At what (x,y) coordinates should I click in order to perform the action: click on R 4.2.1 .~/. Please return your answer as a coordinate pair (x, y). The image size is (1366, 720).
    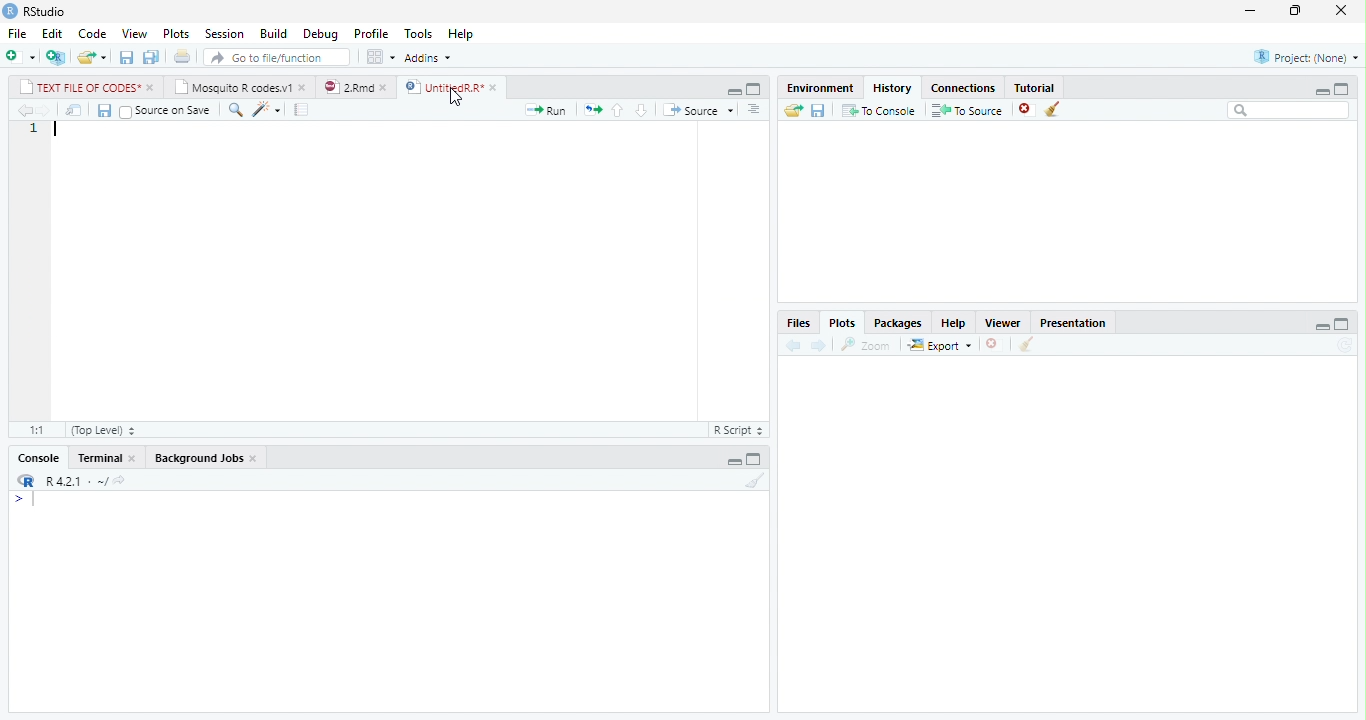
    Looking at the image, I should click on (73, 479).